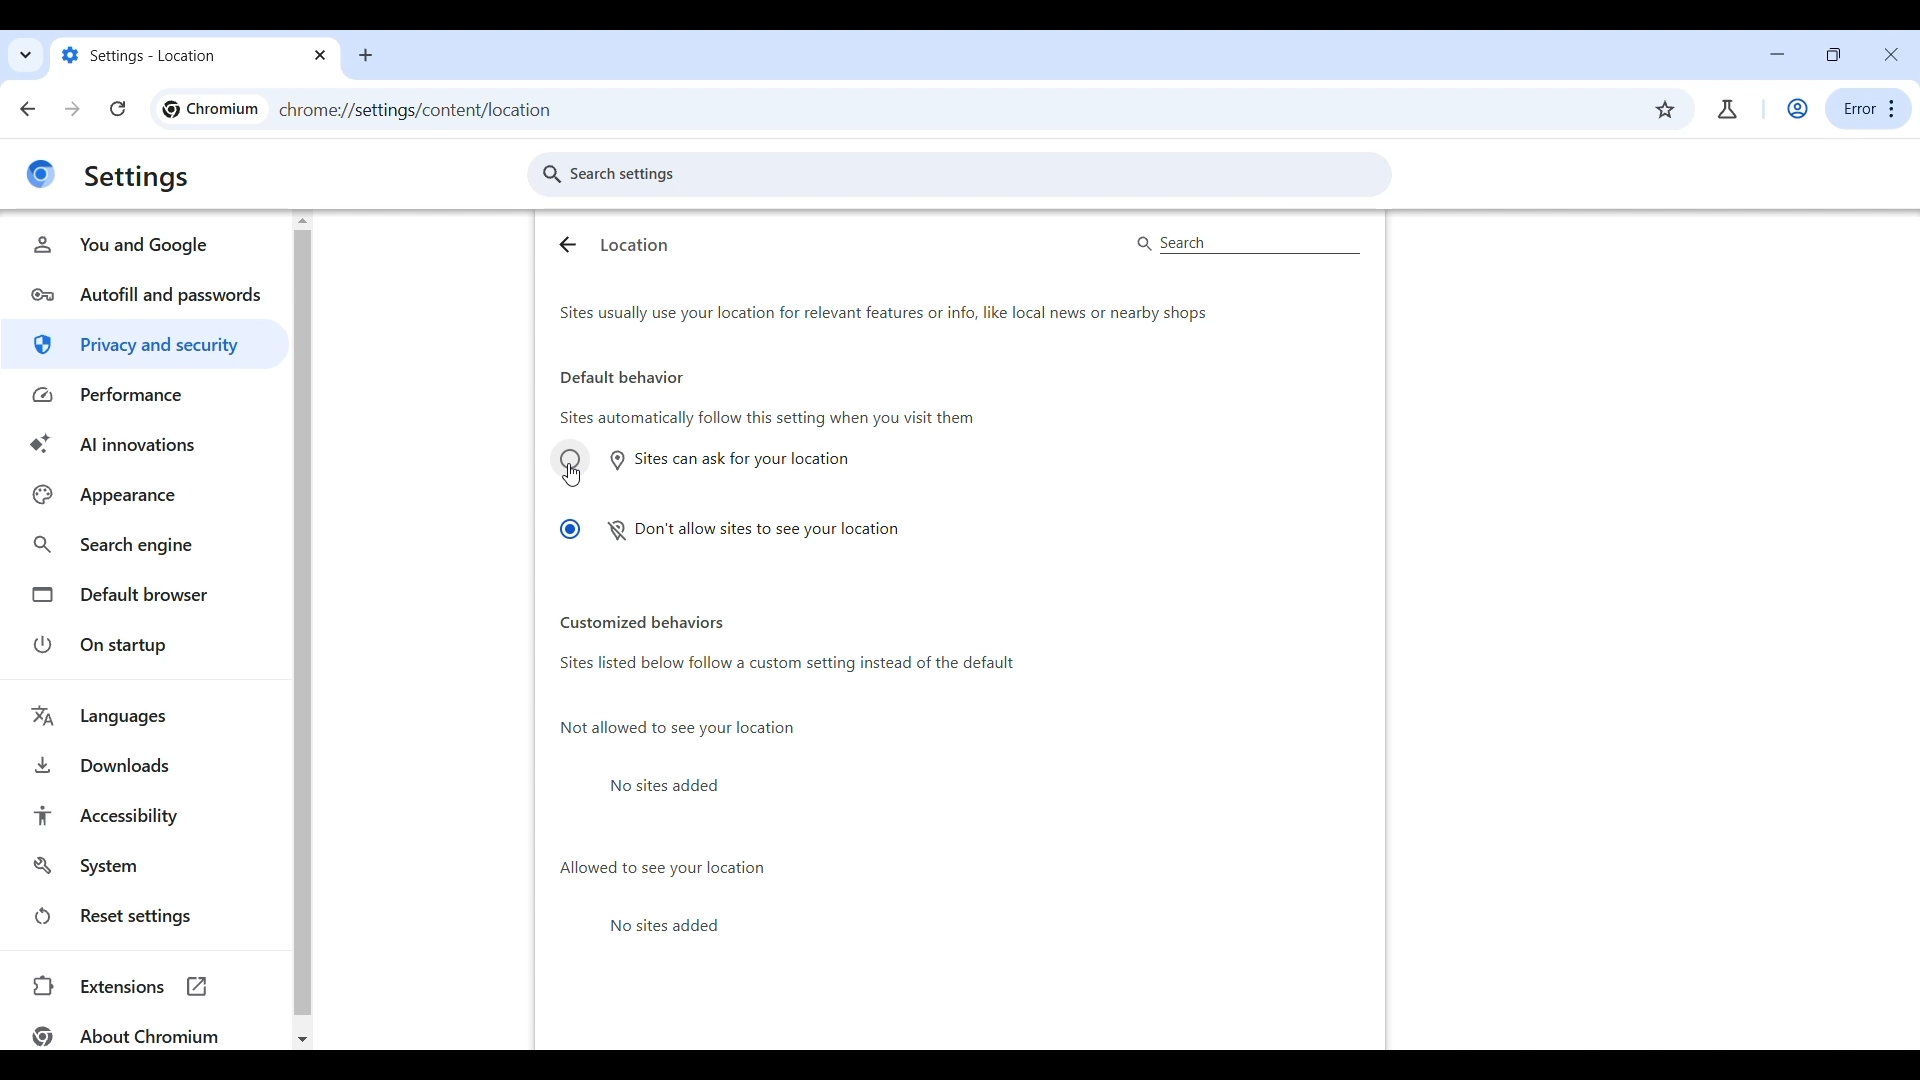  I want to click on Accessibility, so click(142, 815).